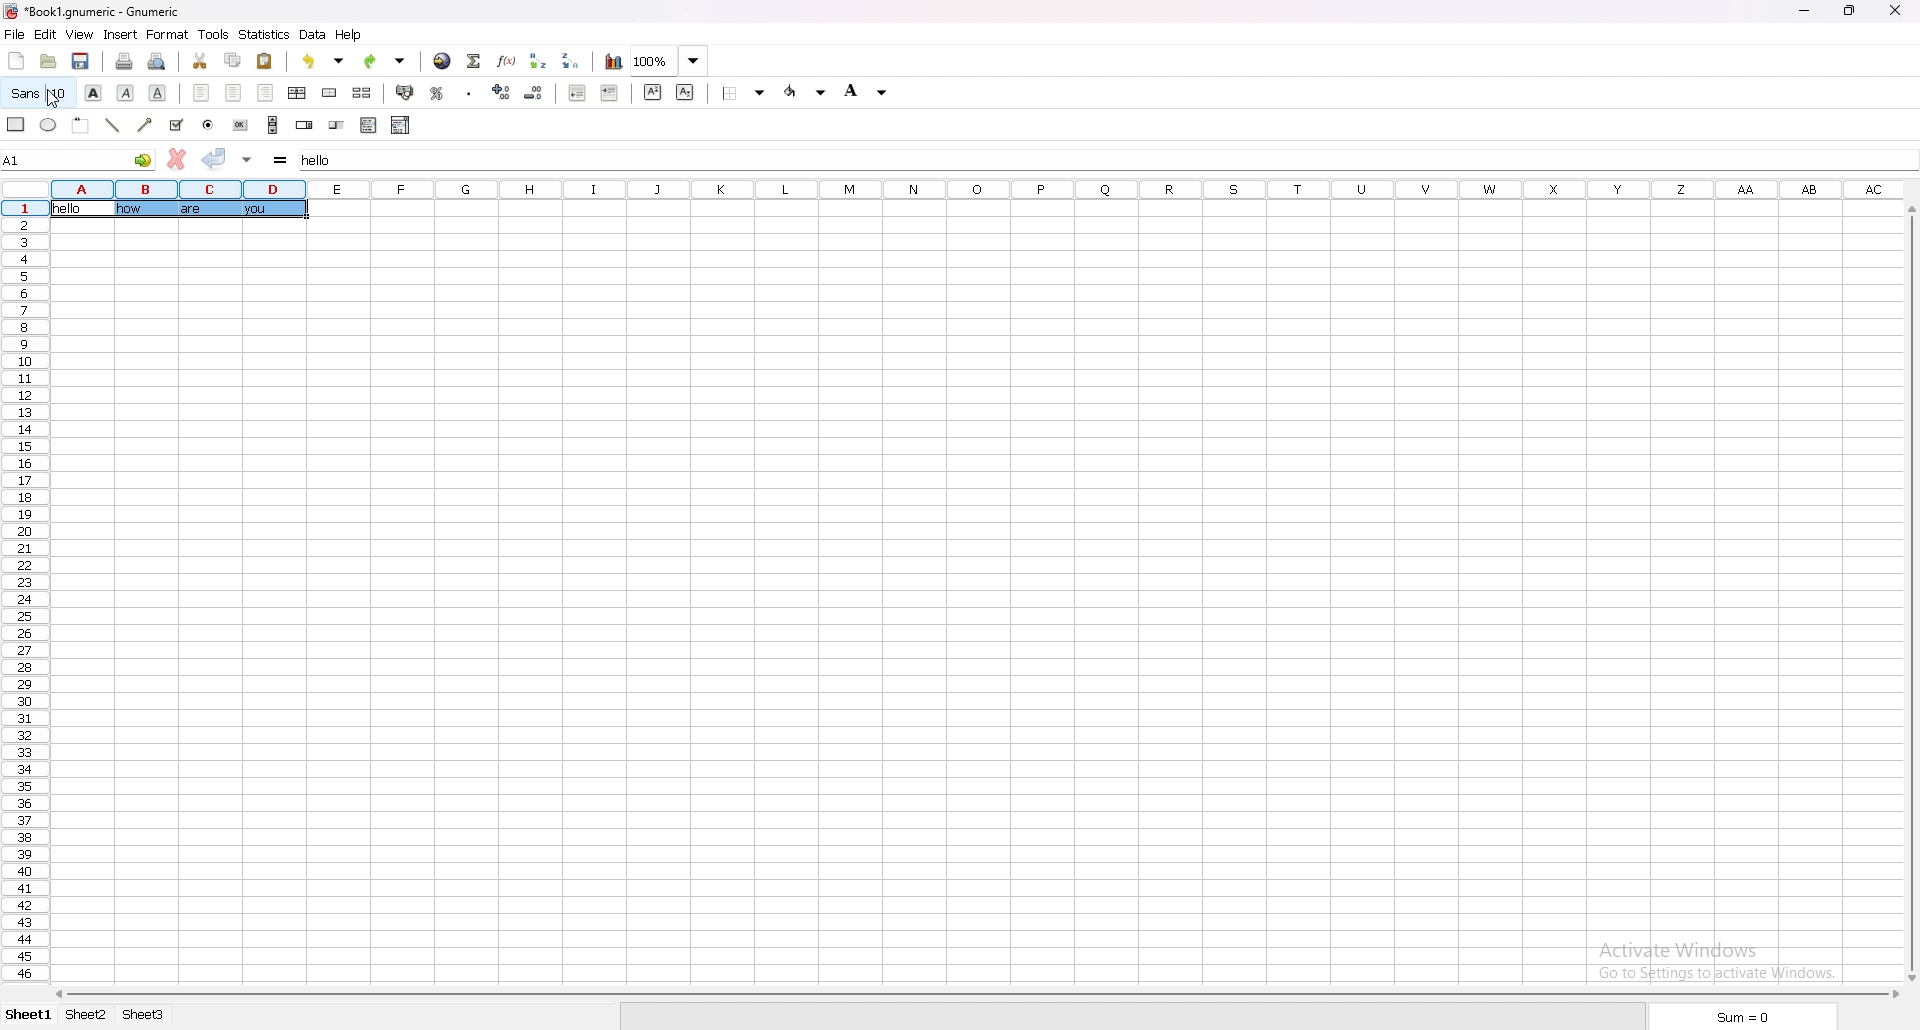  I want to click on redo, so click(386, 60).